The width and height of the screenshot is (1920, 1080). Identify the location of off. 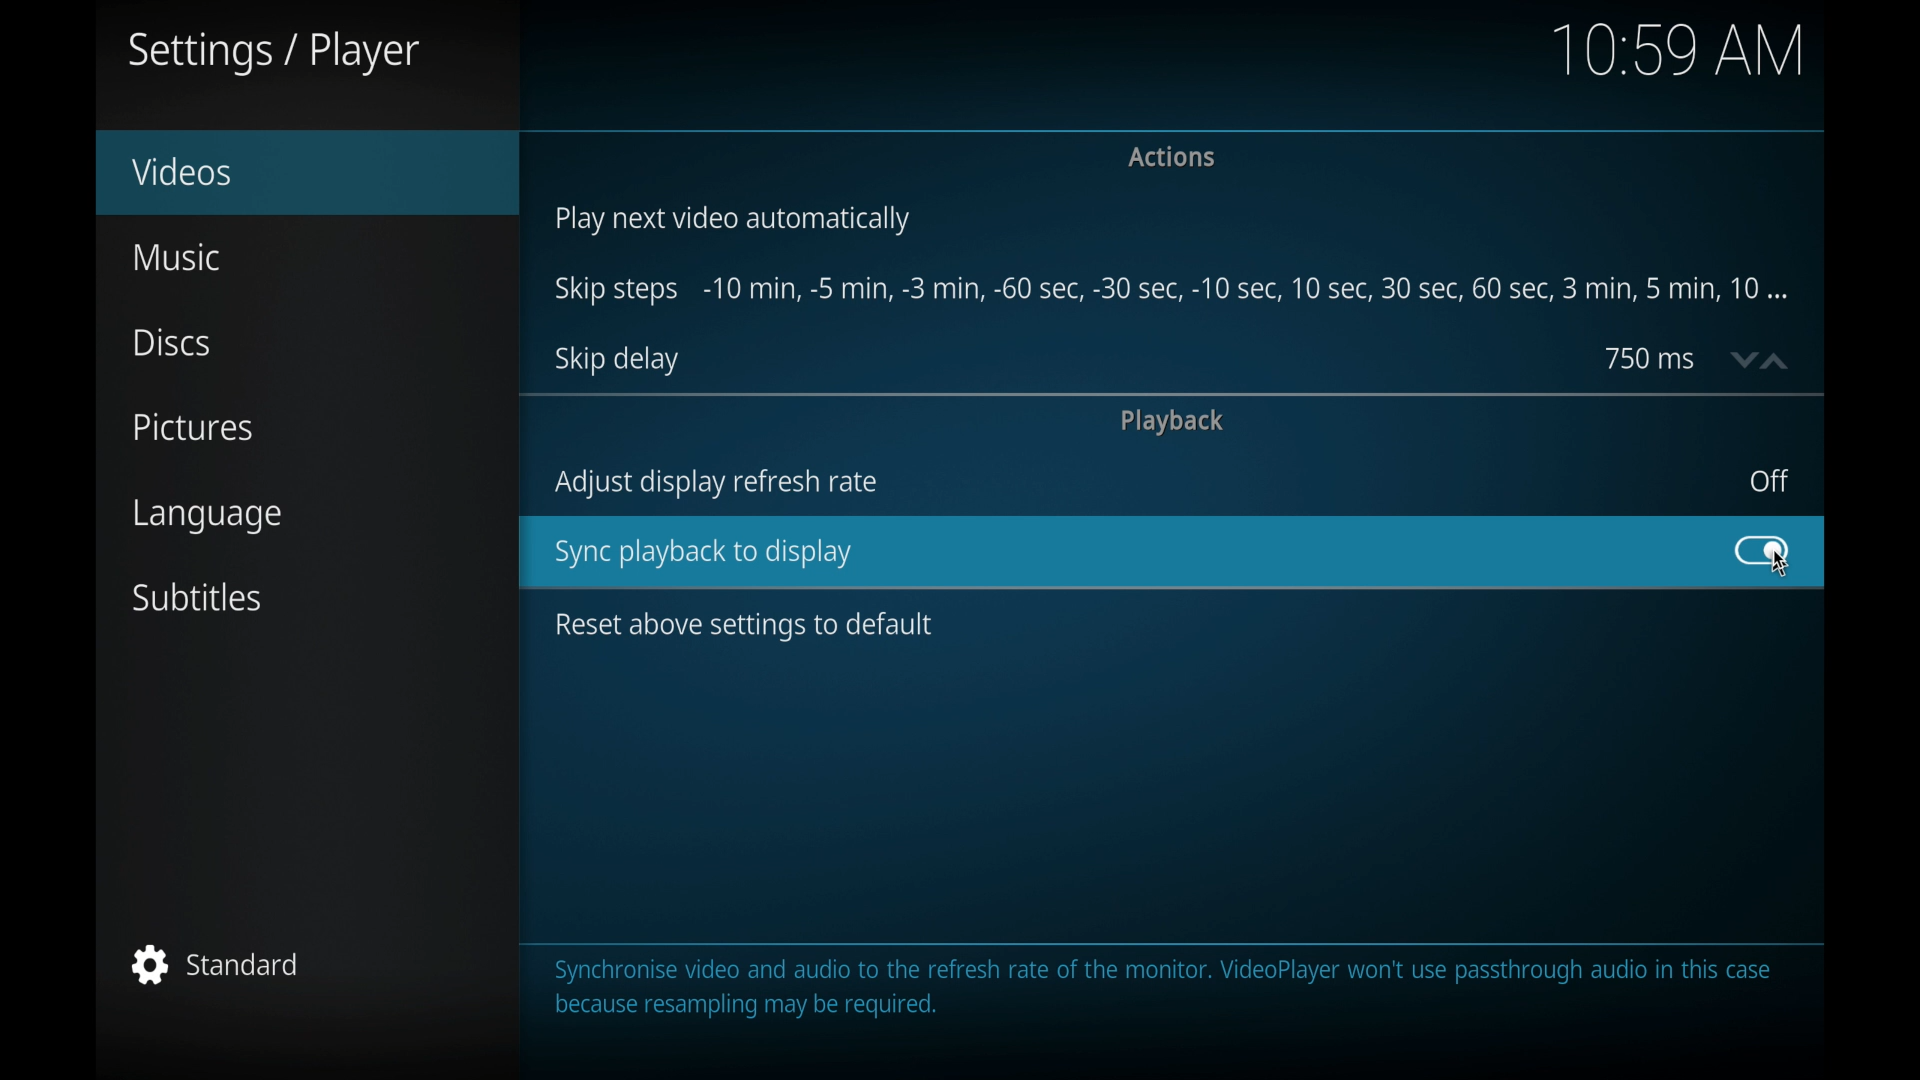
(1772, 482).